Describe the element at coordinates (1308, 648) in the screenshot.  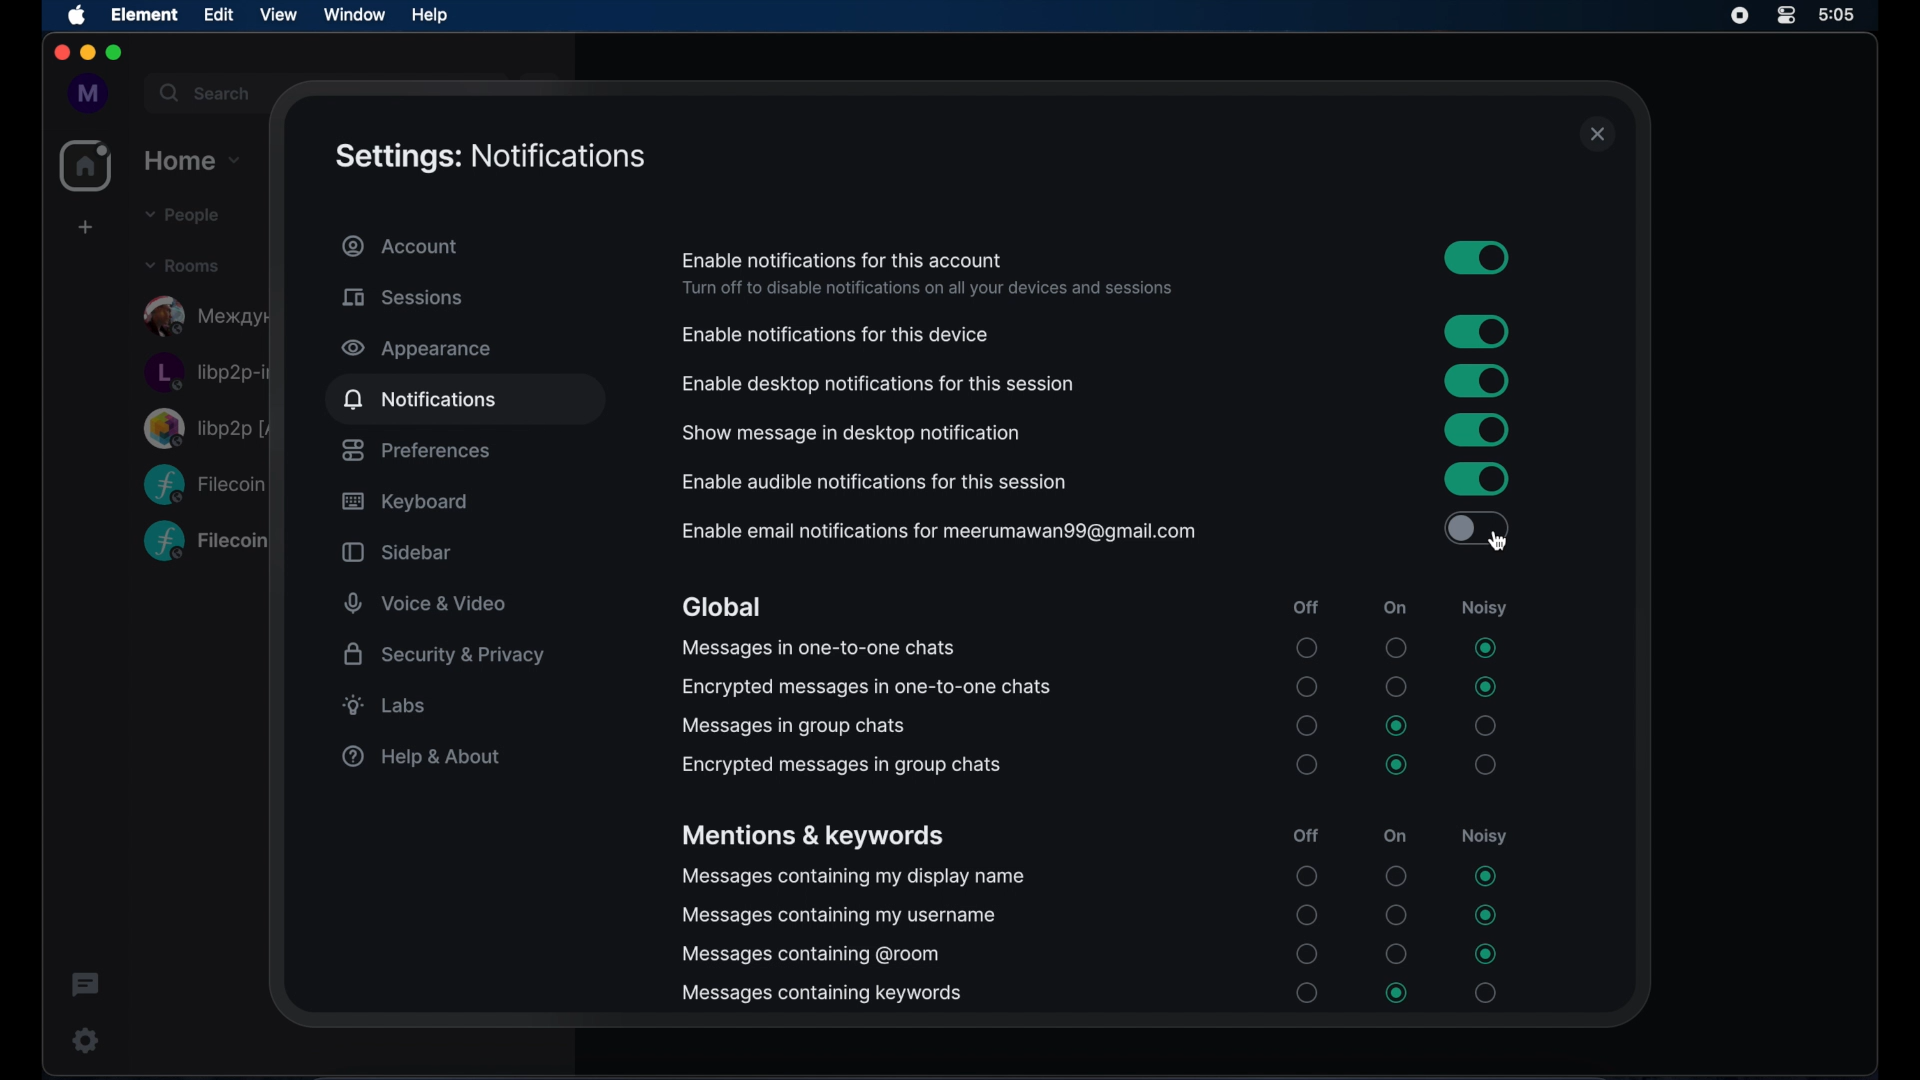
I see `radio button` at that location.